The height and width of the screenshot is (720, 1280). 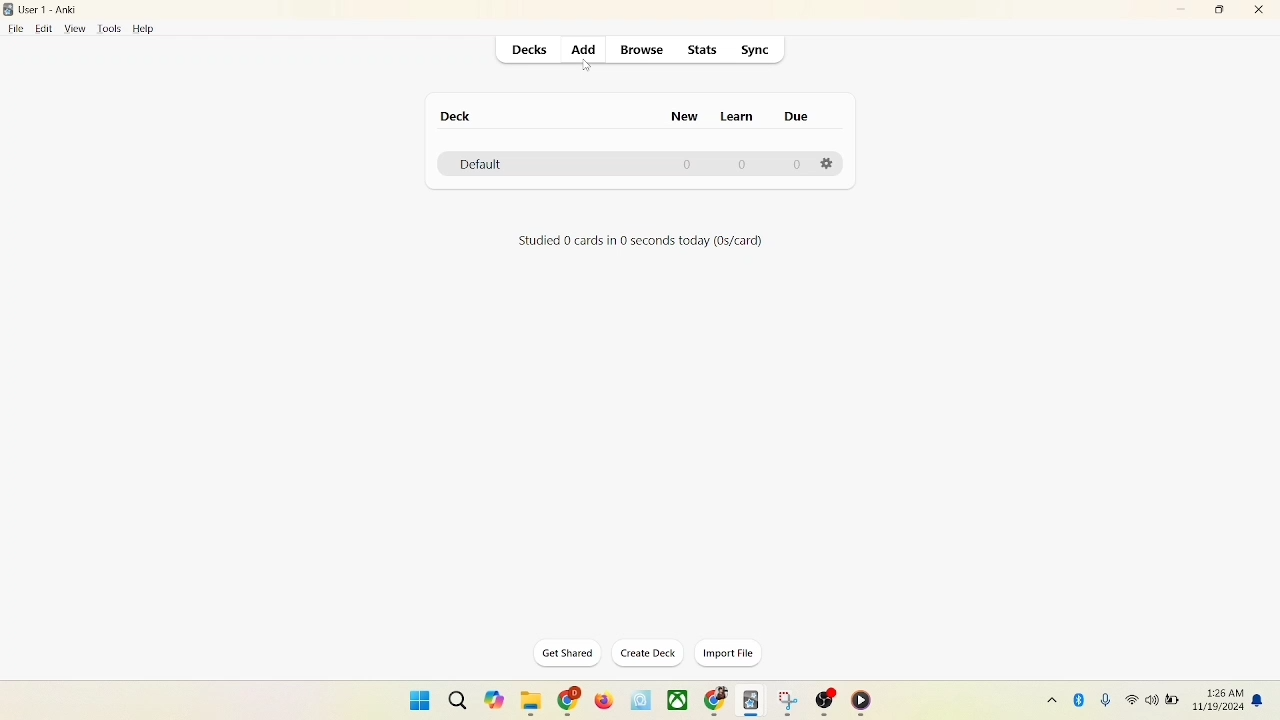 What do you see at coordinates (41, 28) in the screenshot?
I see `edit` at bounding box center [41, 28].